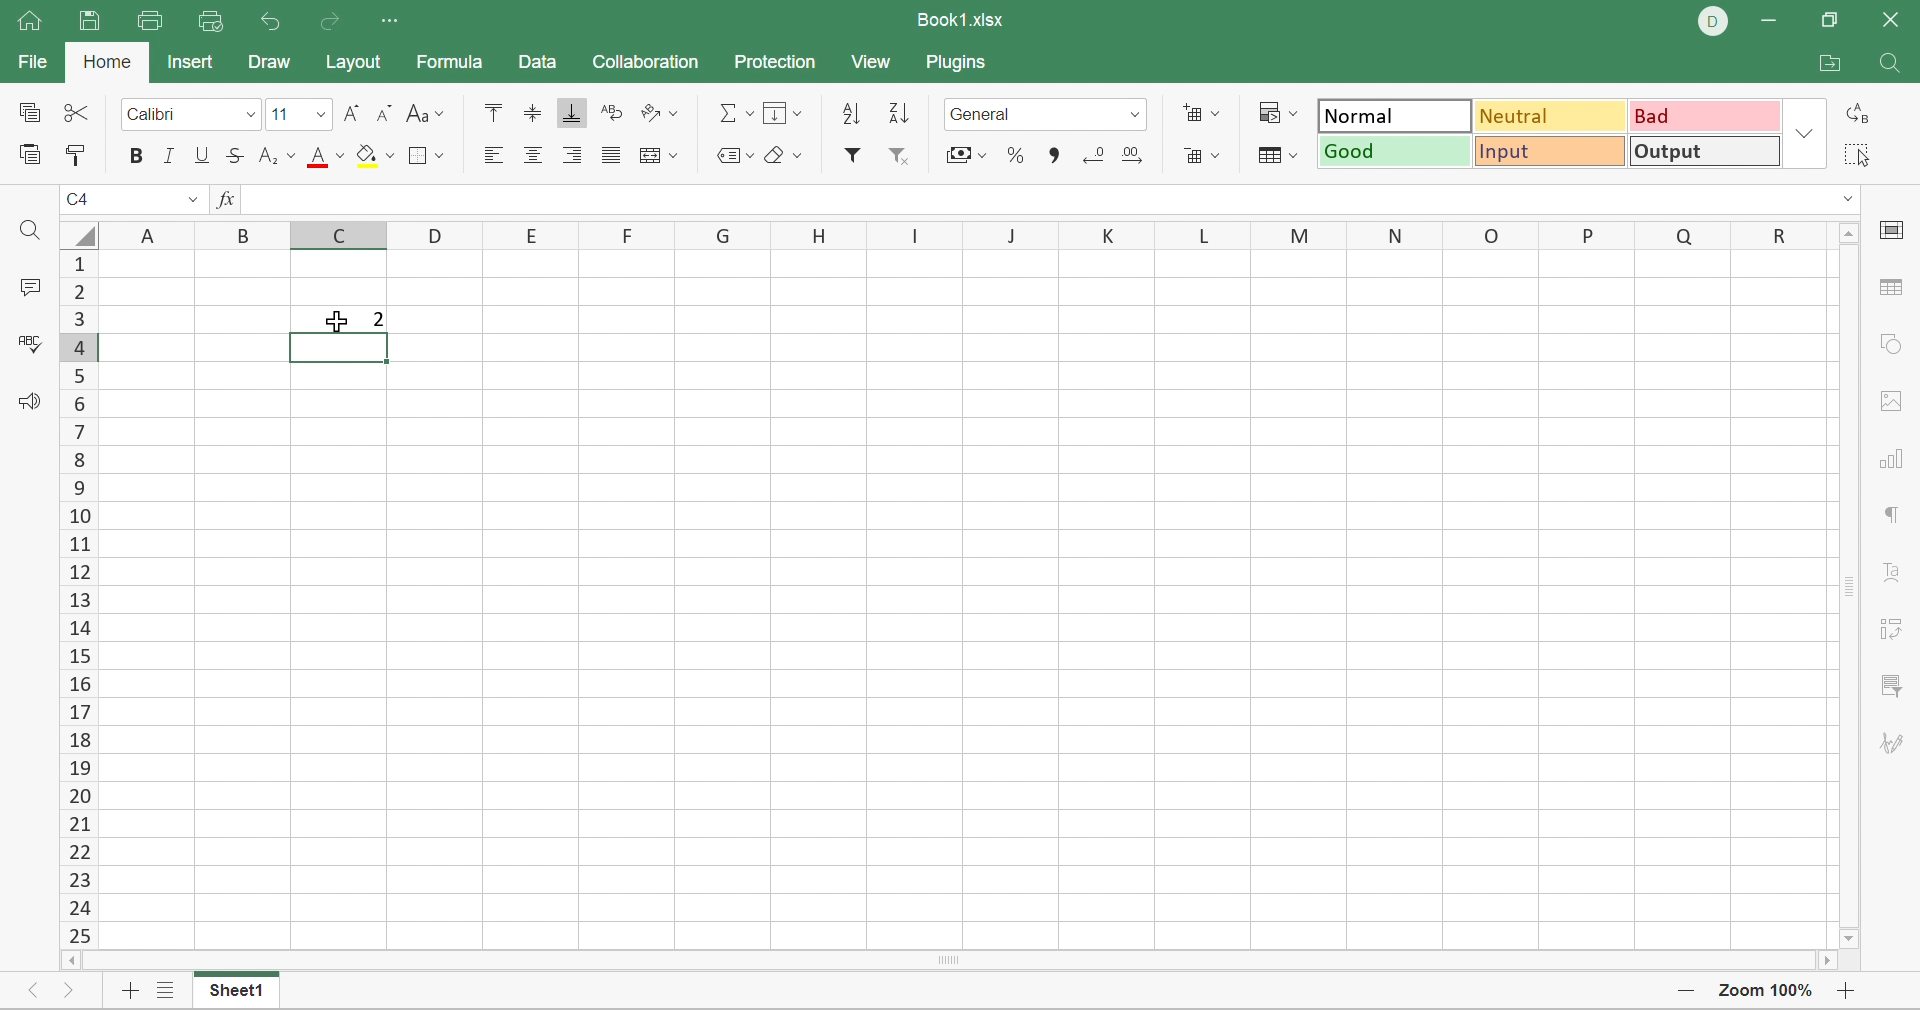  Describe the element at coordinates (34, 61) in the screenshot. I see `File` at that location.